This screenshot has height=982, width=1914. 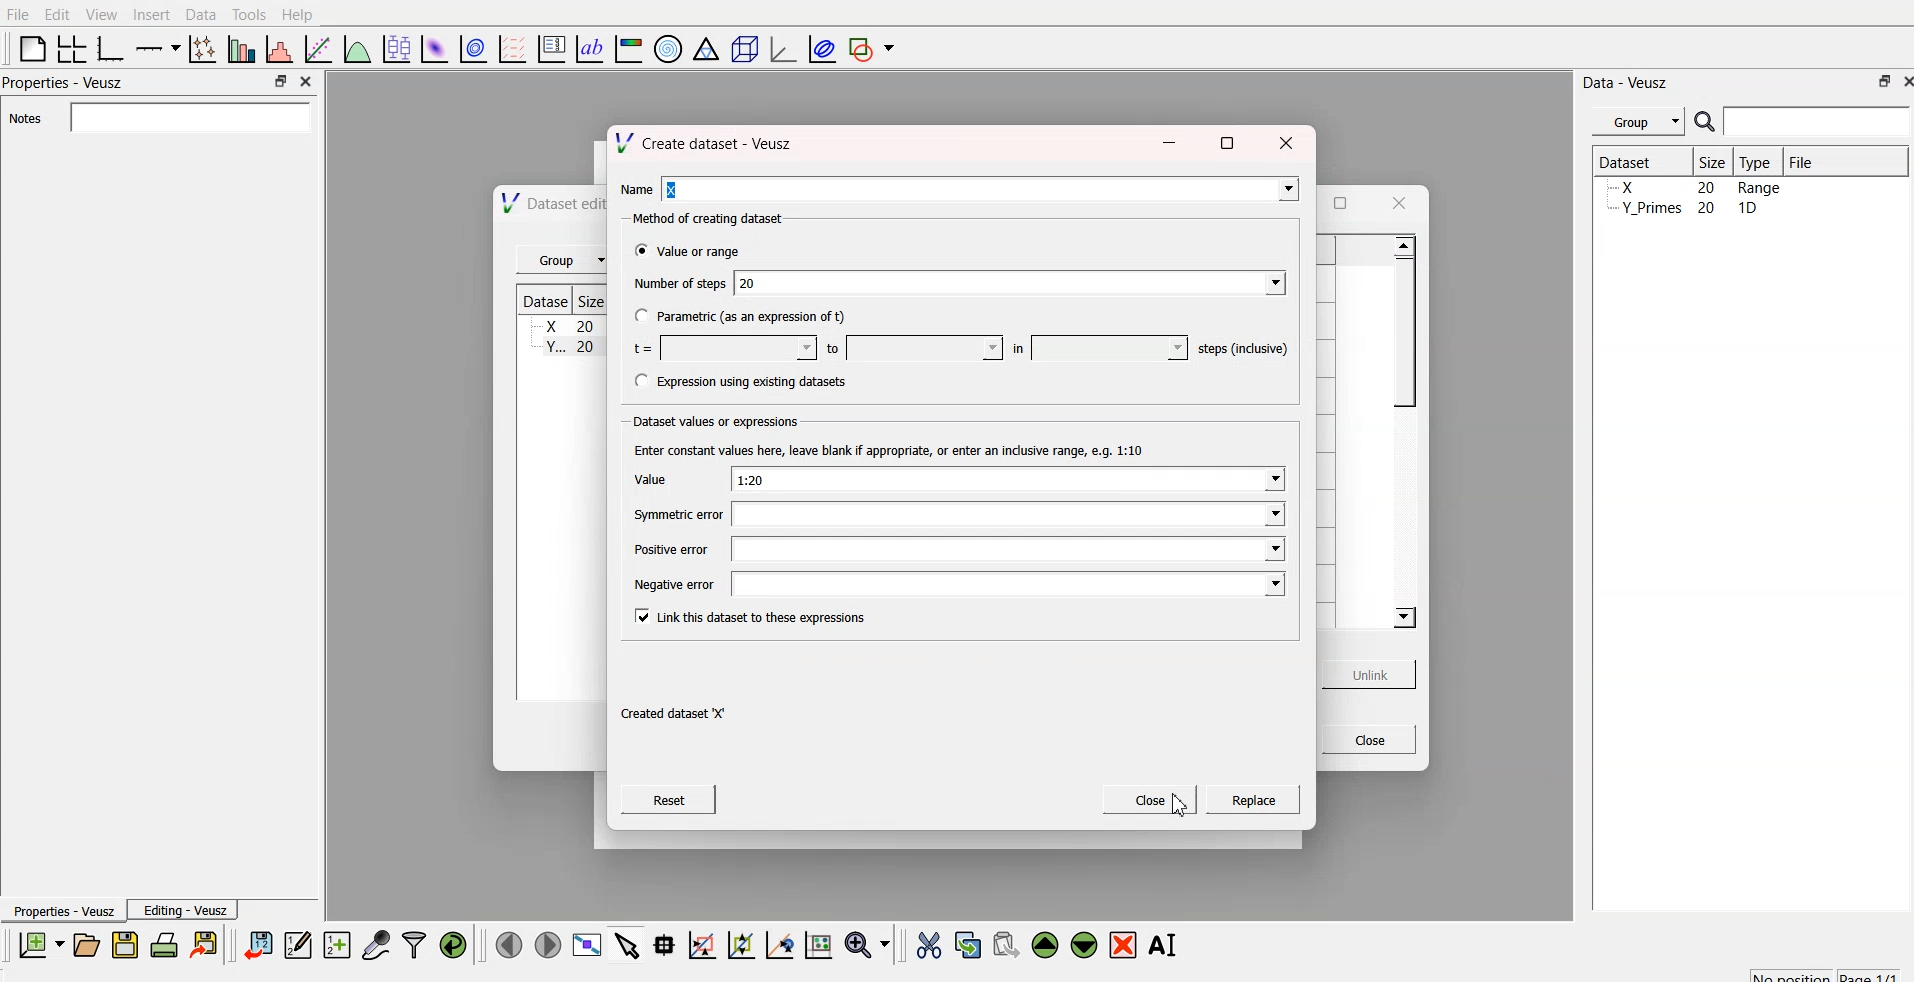 What do you see at coordinates (85, 944) in the screenshot?
I see `open a document` at bounding box center [85, 944].